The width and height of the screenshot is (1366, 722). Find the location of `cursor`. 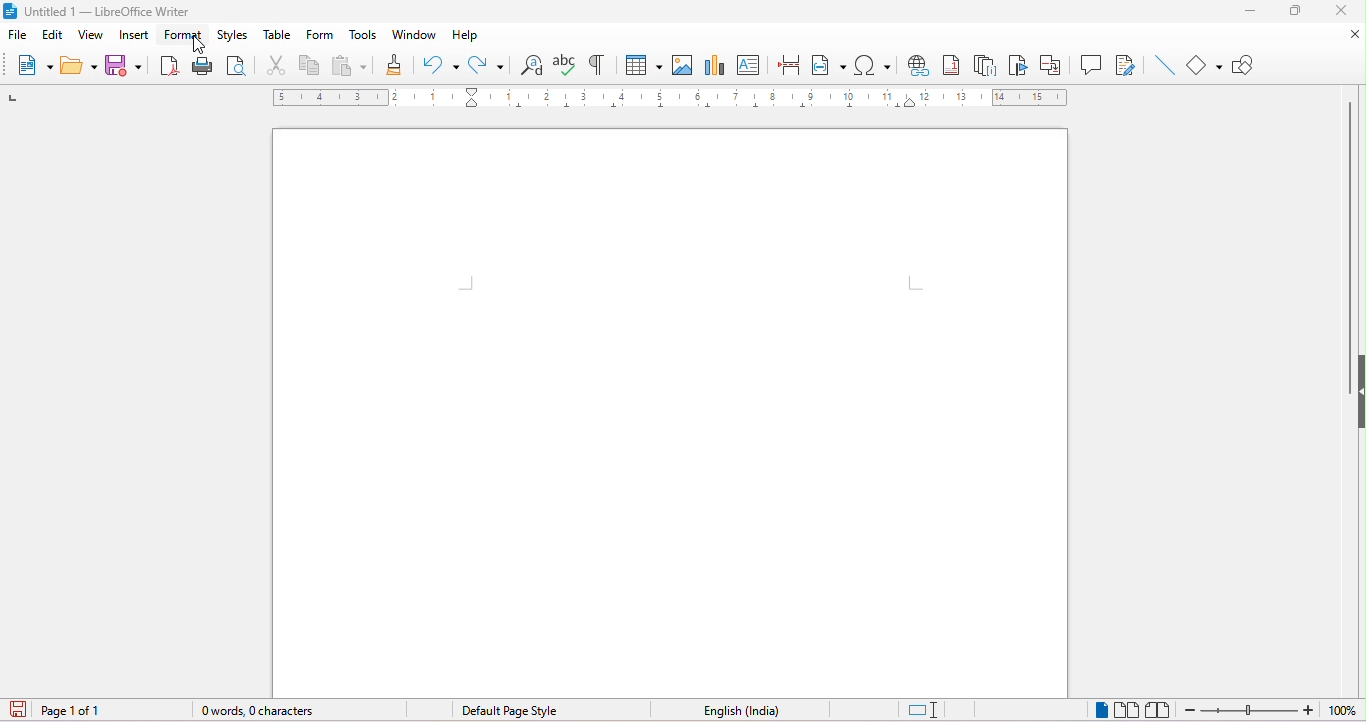

cursor is located at coordinates (196, 47).